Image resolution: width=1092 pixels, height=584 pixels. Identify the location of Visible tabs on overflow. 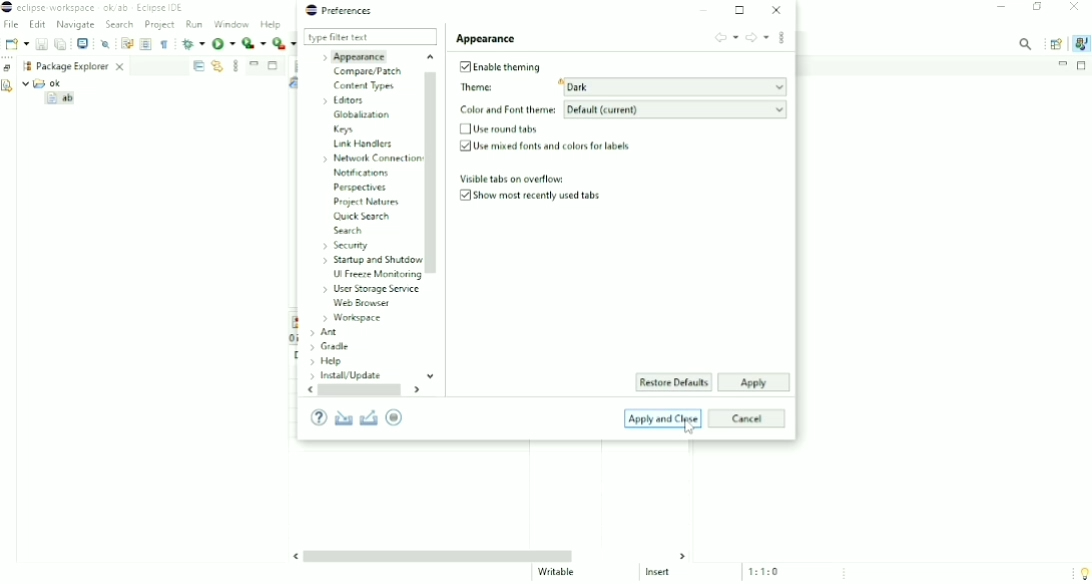
(512, 179).